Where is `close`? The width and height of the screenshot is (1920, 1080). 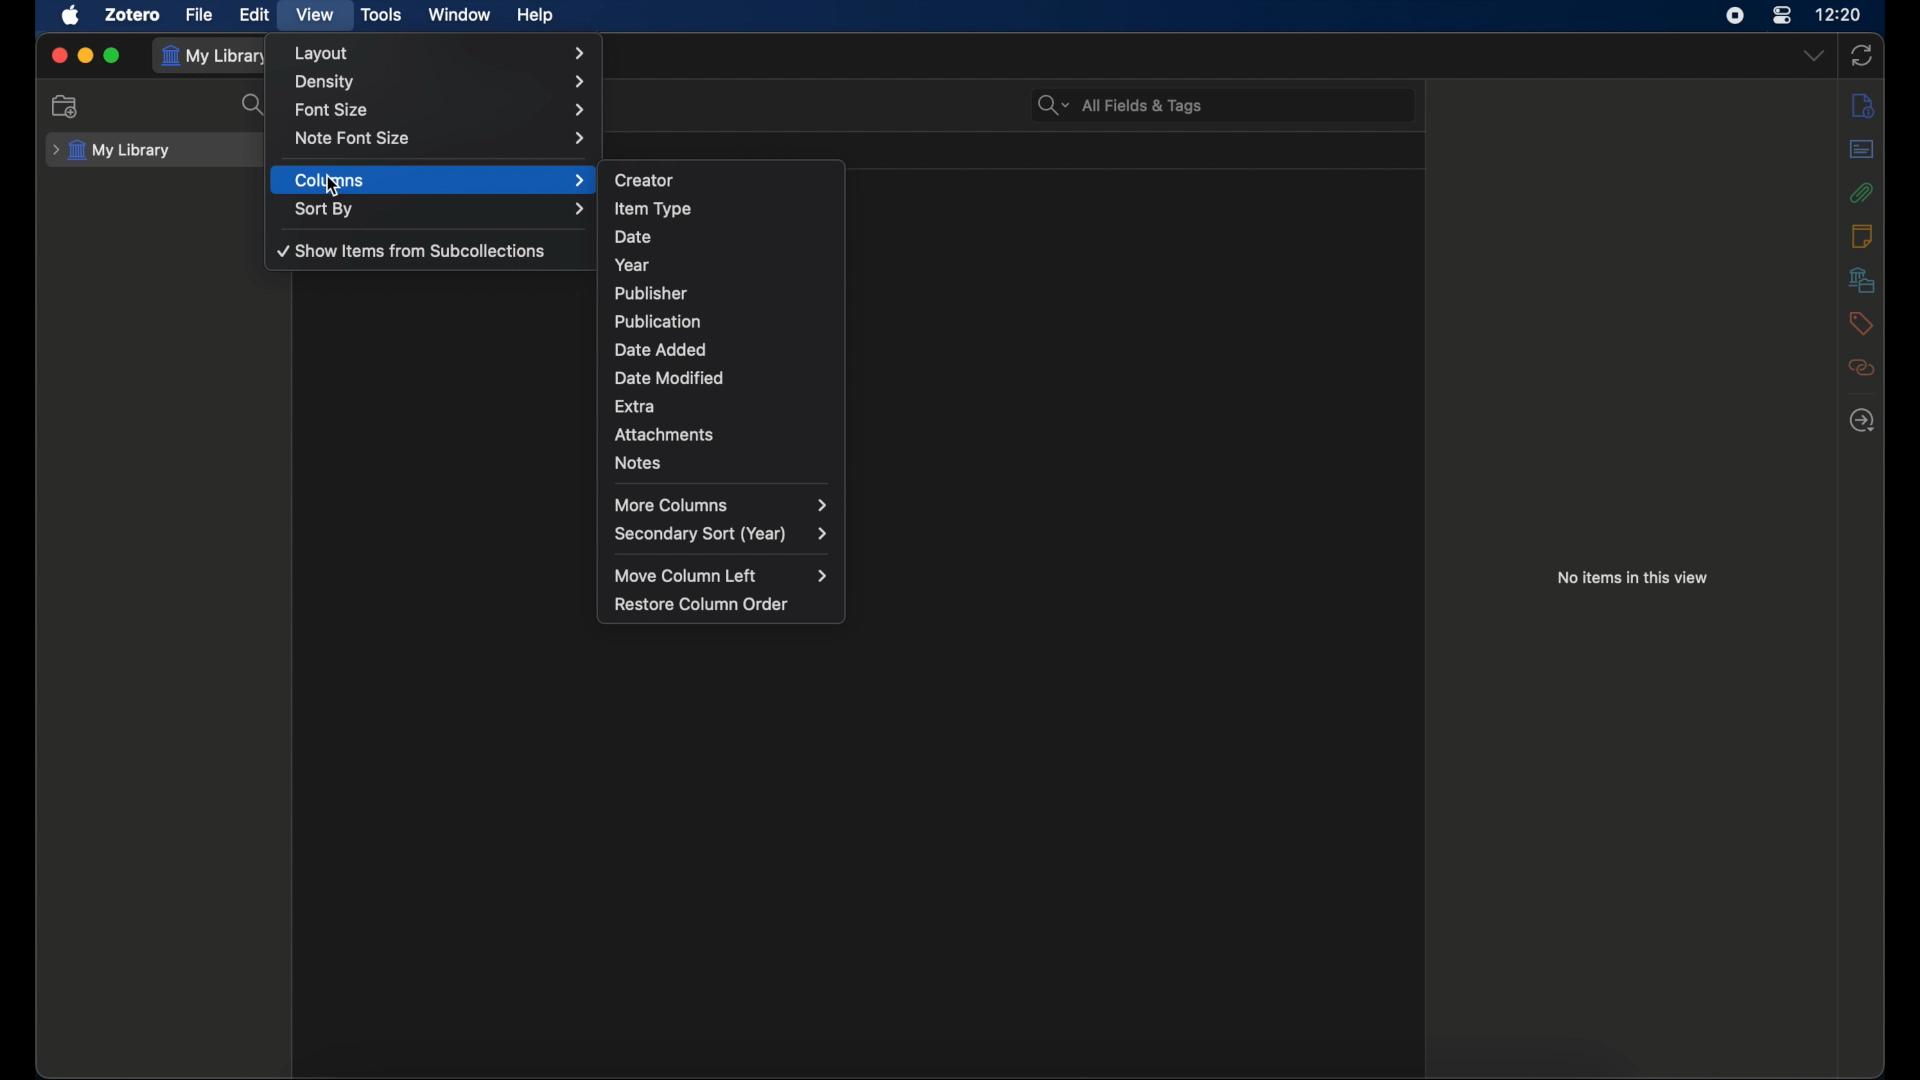 close is located at coordinates (58, 56).